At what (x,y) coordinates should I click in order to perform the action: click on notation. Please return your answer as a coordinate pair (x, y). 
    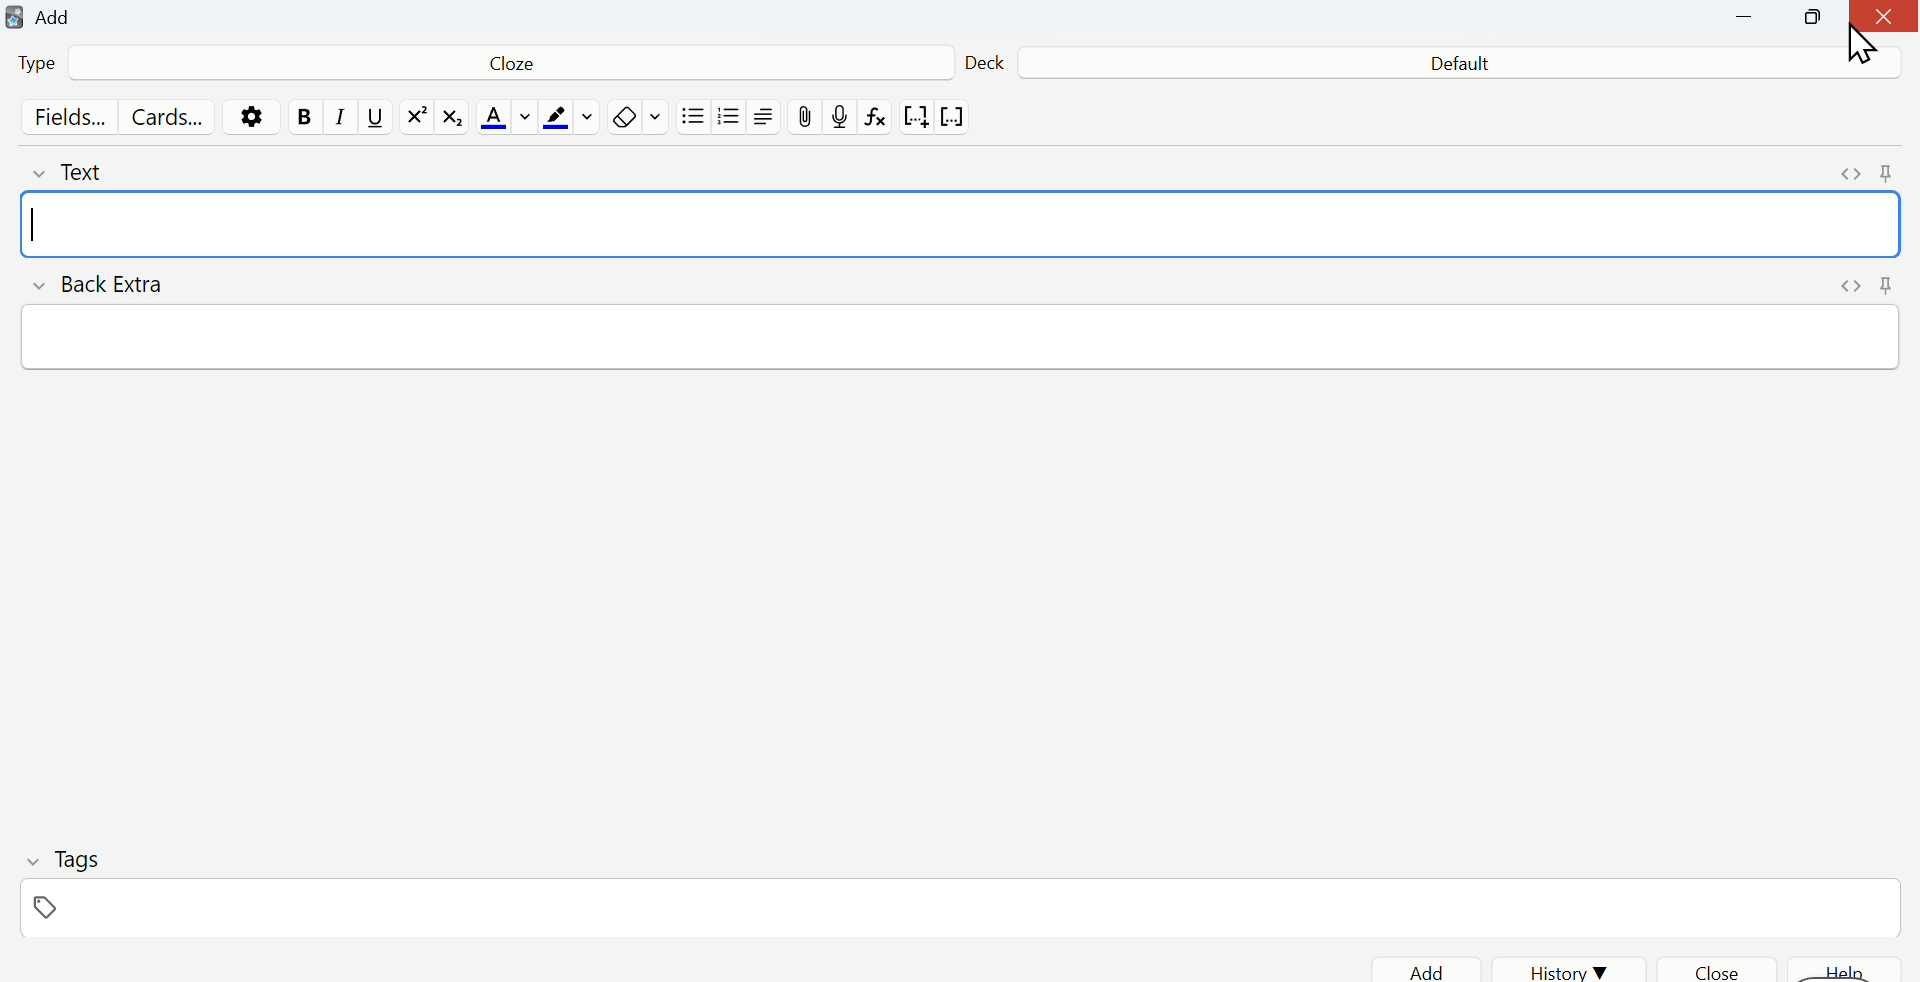
    Looking at the image, I should click on (915, 120).